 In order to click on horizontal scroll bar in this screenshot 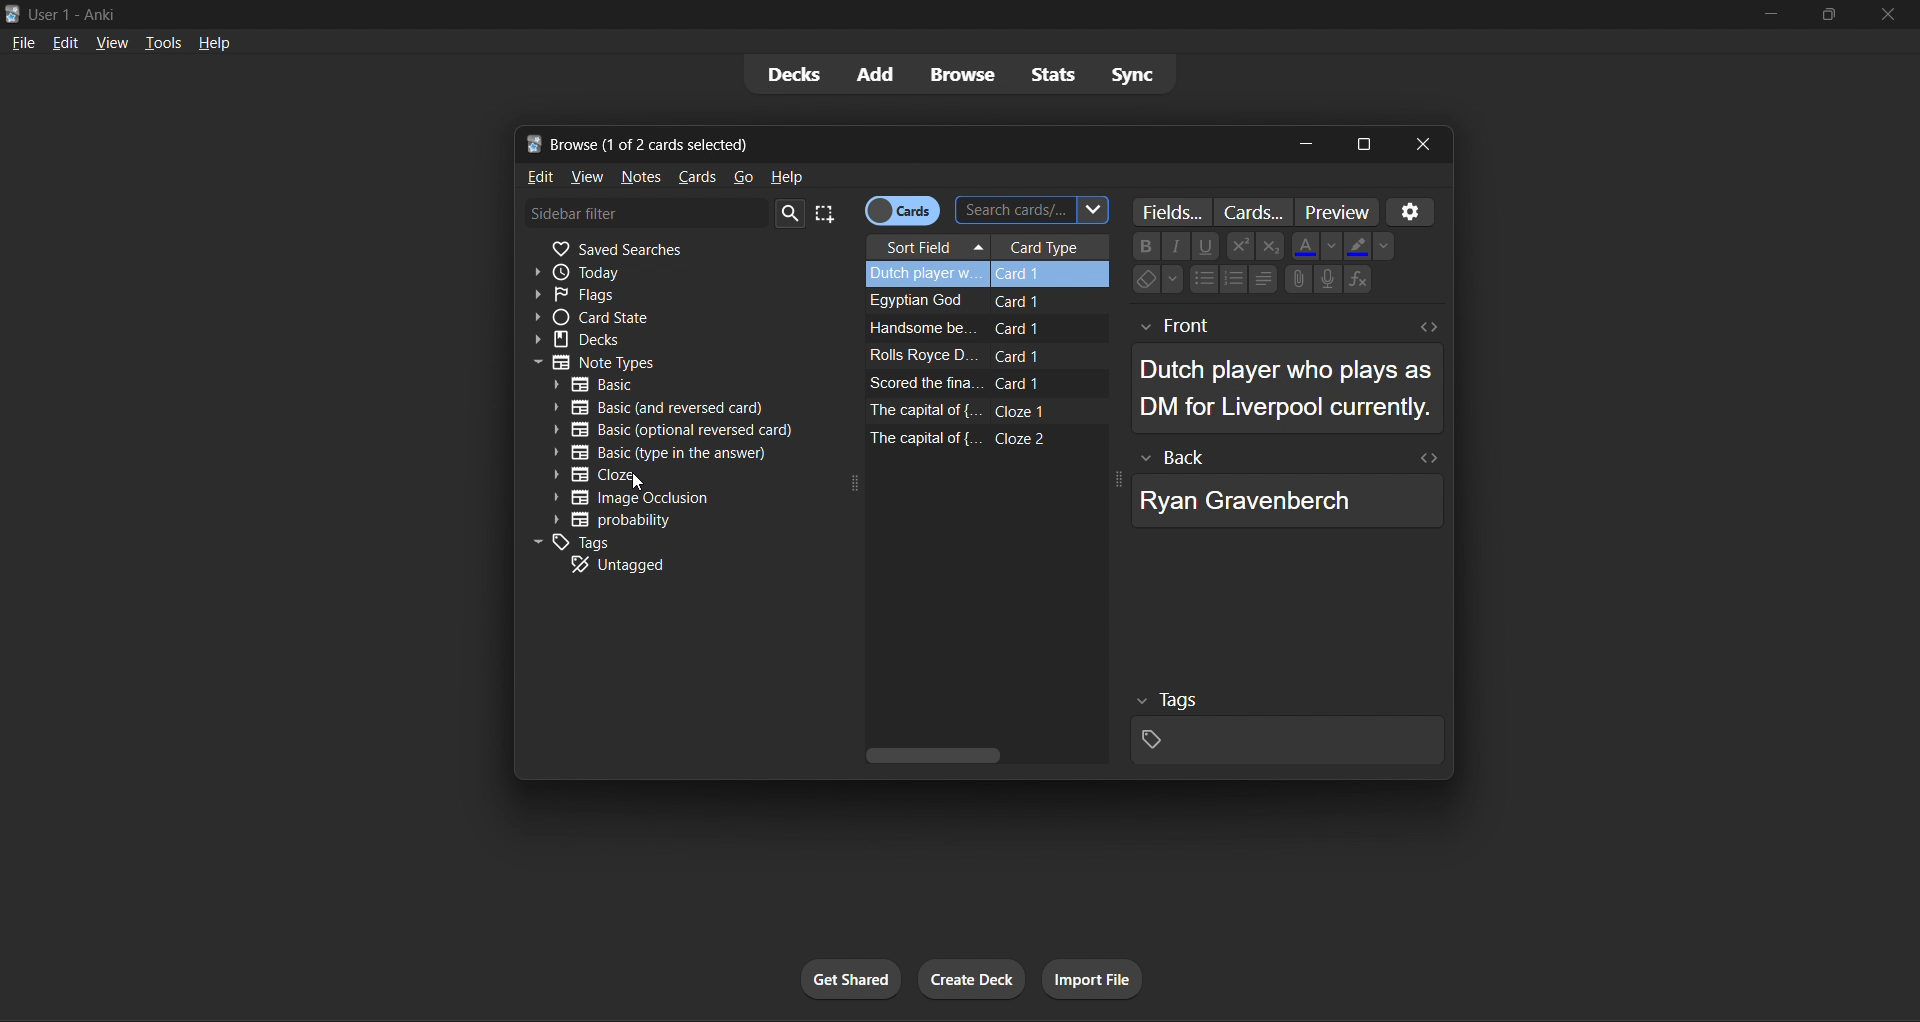, I will do `click(983, 754)`.